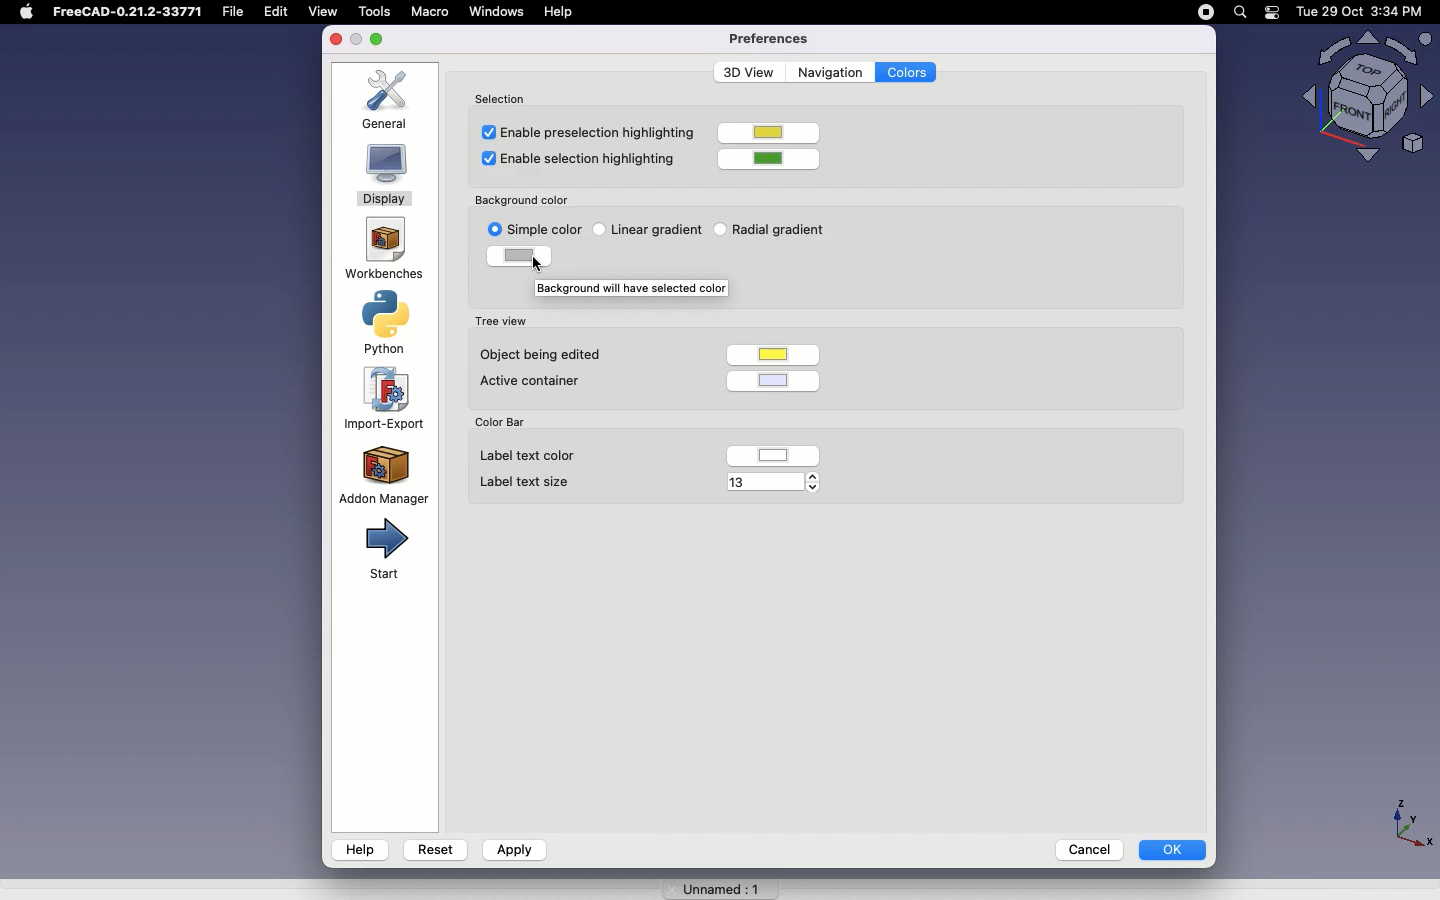  What do you see at coordinates (775, 157) in the screenshot?
I see `color` at bounding box center [775, 157].